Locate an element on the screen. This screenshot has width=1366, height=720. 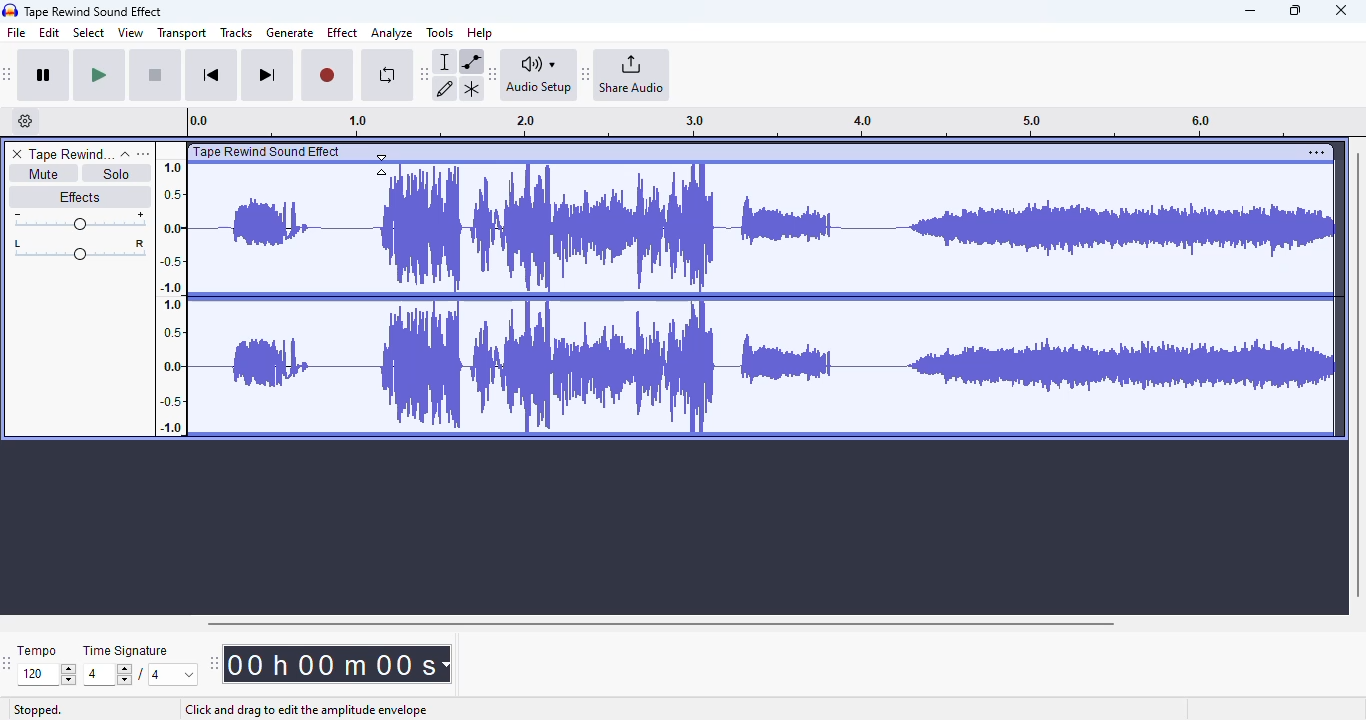
share audio is located at coordinates (633, 75).